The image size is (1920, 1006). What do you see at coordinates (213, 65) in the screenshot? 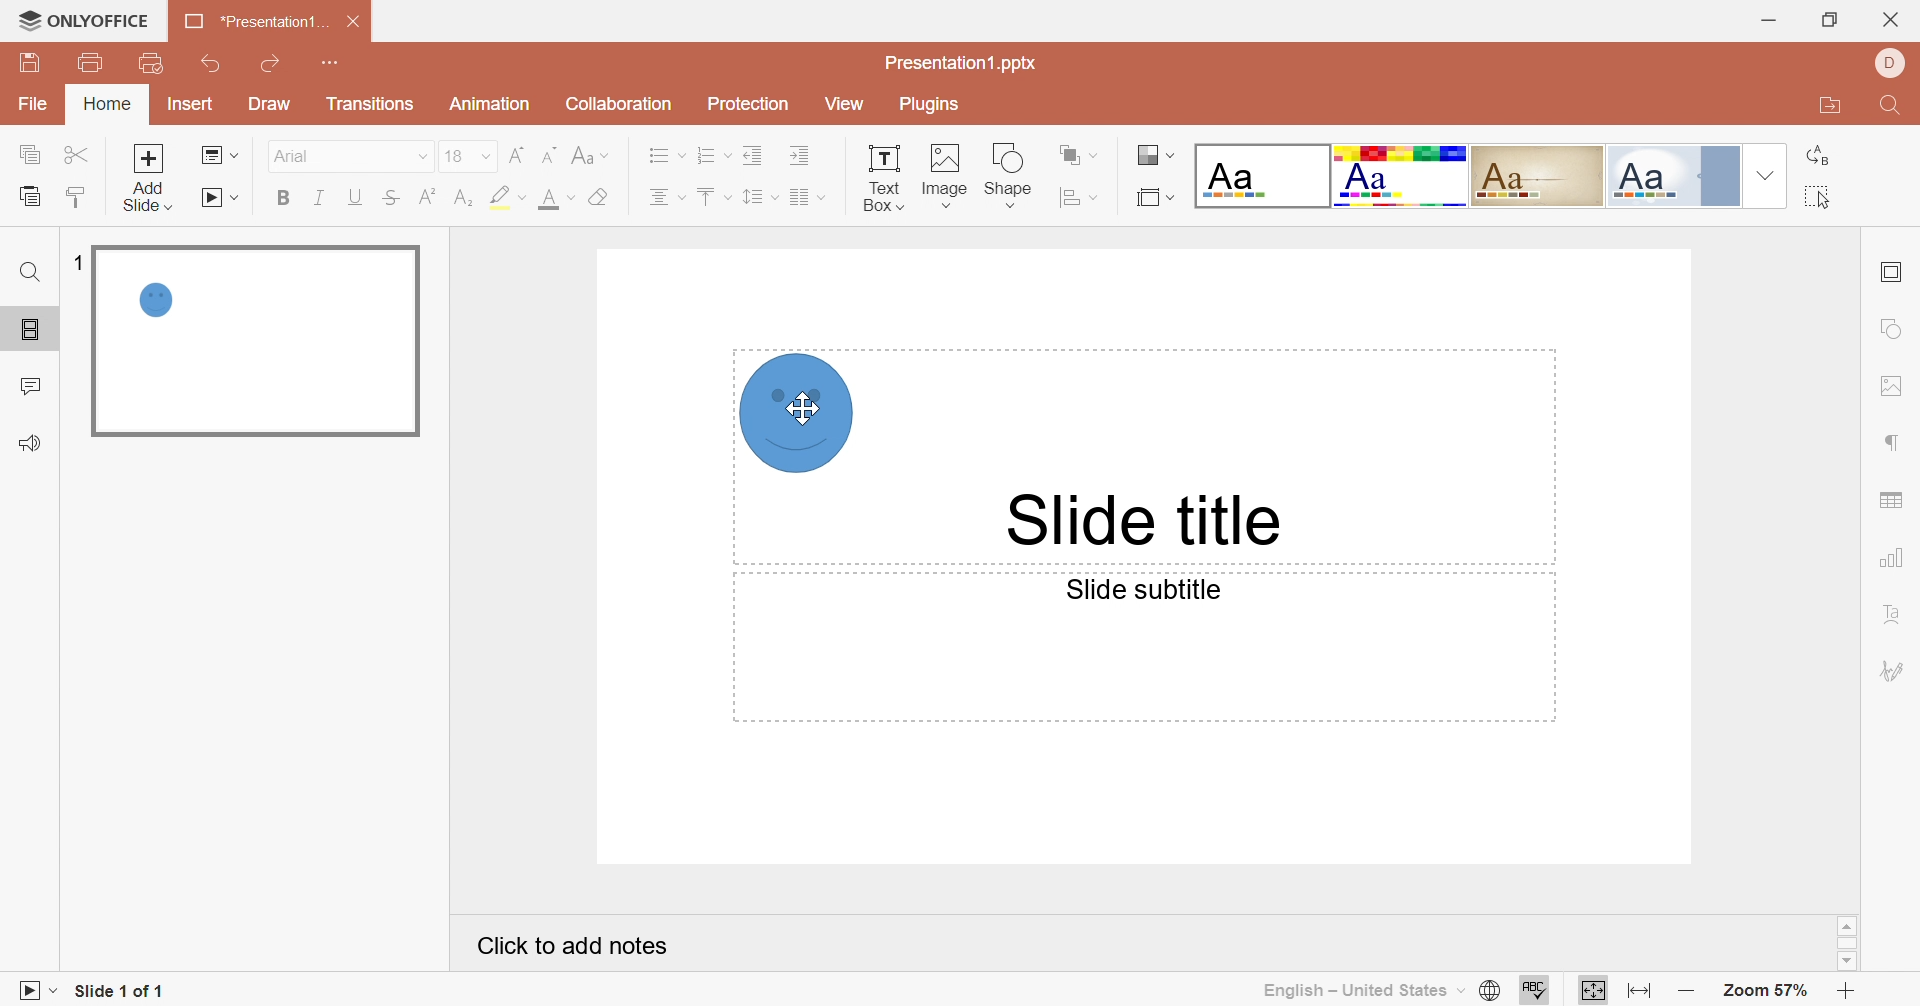
I see `Undo` at bounding box center [213, 65].